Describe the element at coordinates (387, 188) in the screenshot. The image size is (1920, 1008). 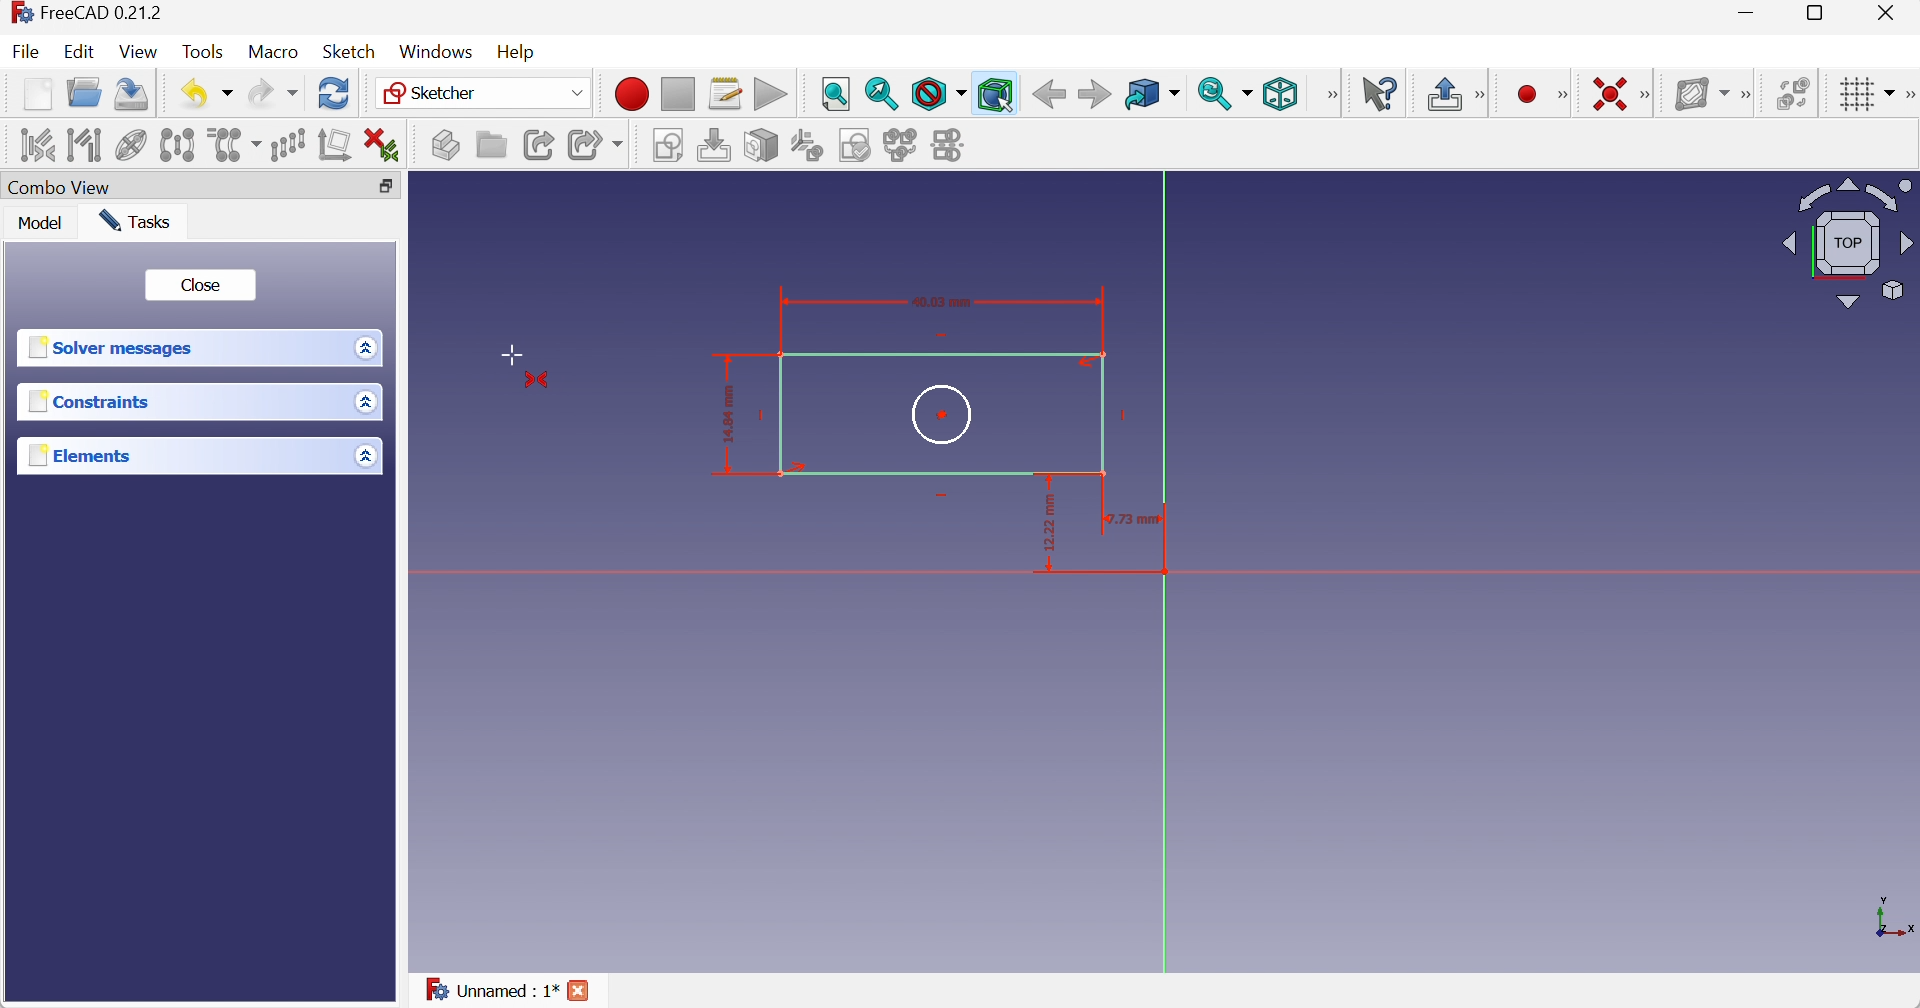
I see `Restore down` at that location.